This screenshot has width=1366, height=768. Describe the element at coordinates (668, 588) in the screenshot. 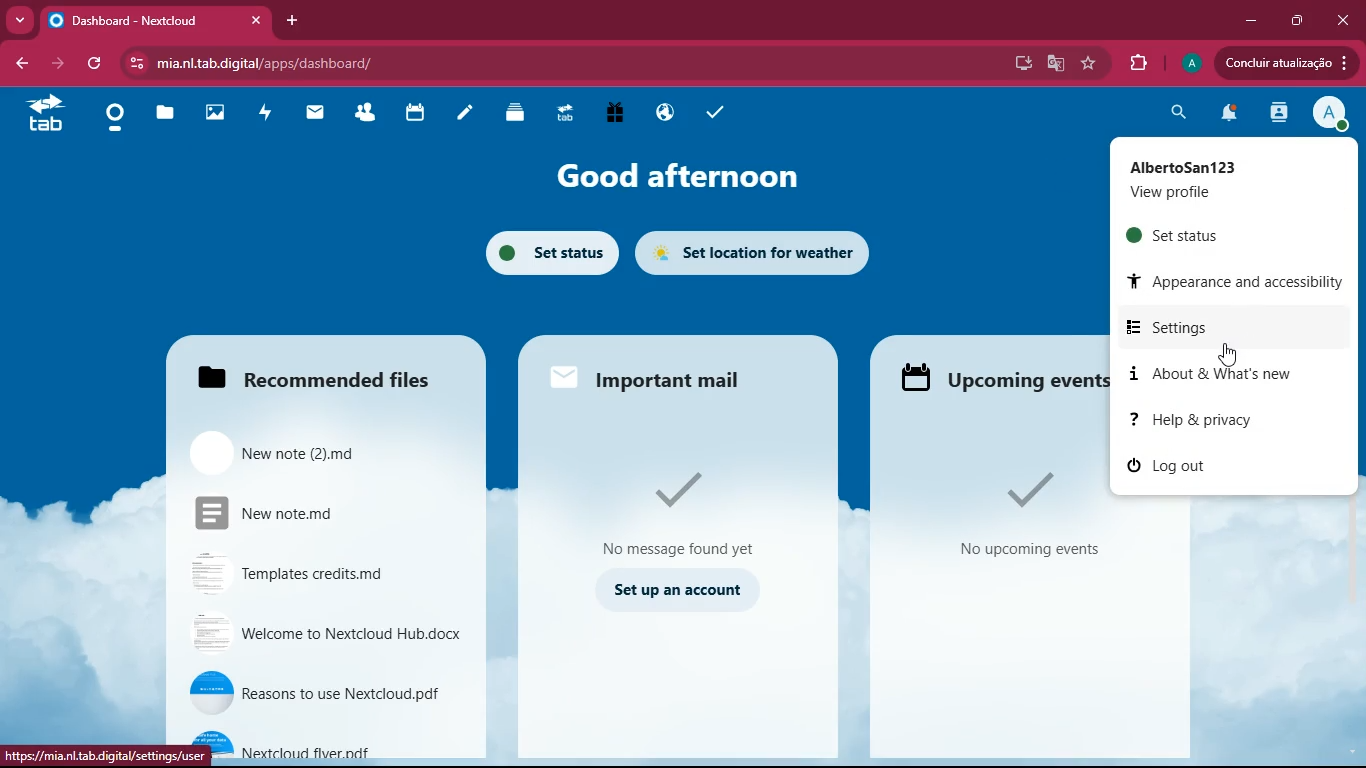

I see `set up an account` at that location.